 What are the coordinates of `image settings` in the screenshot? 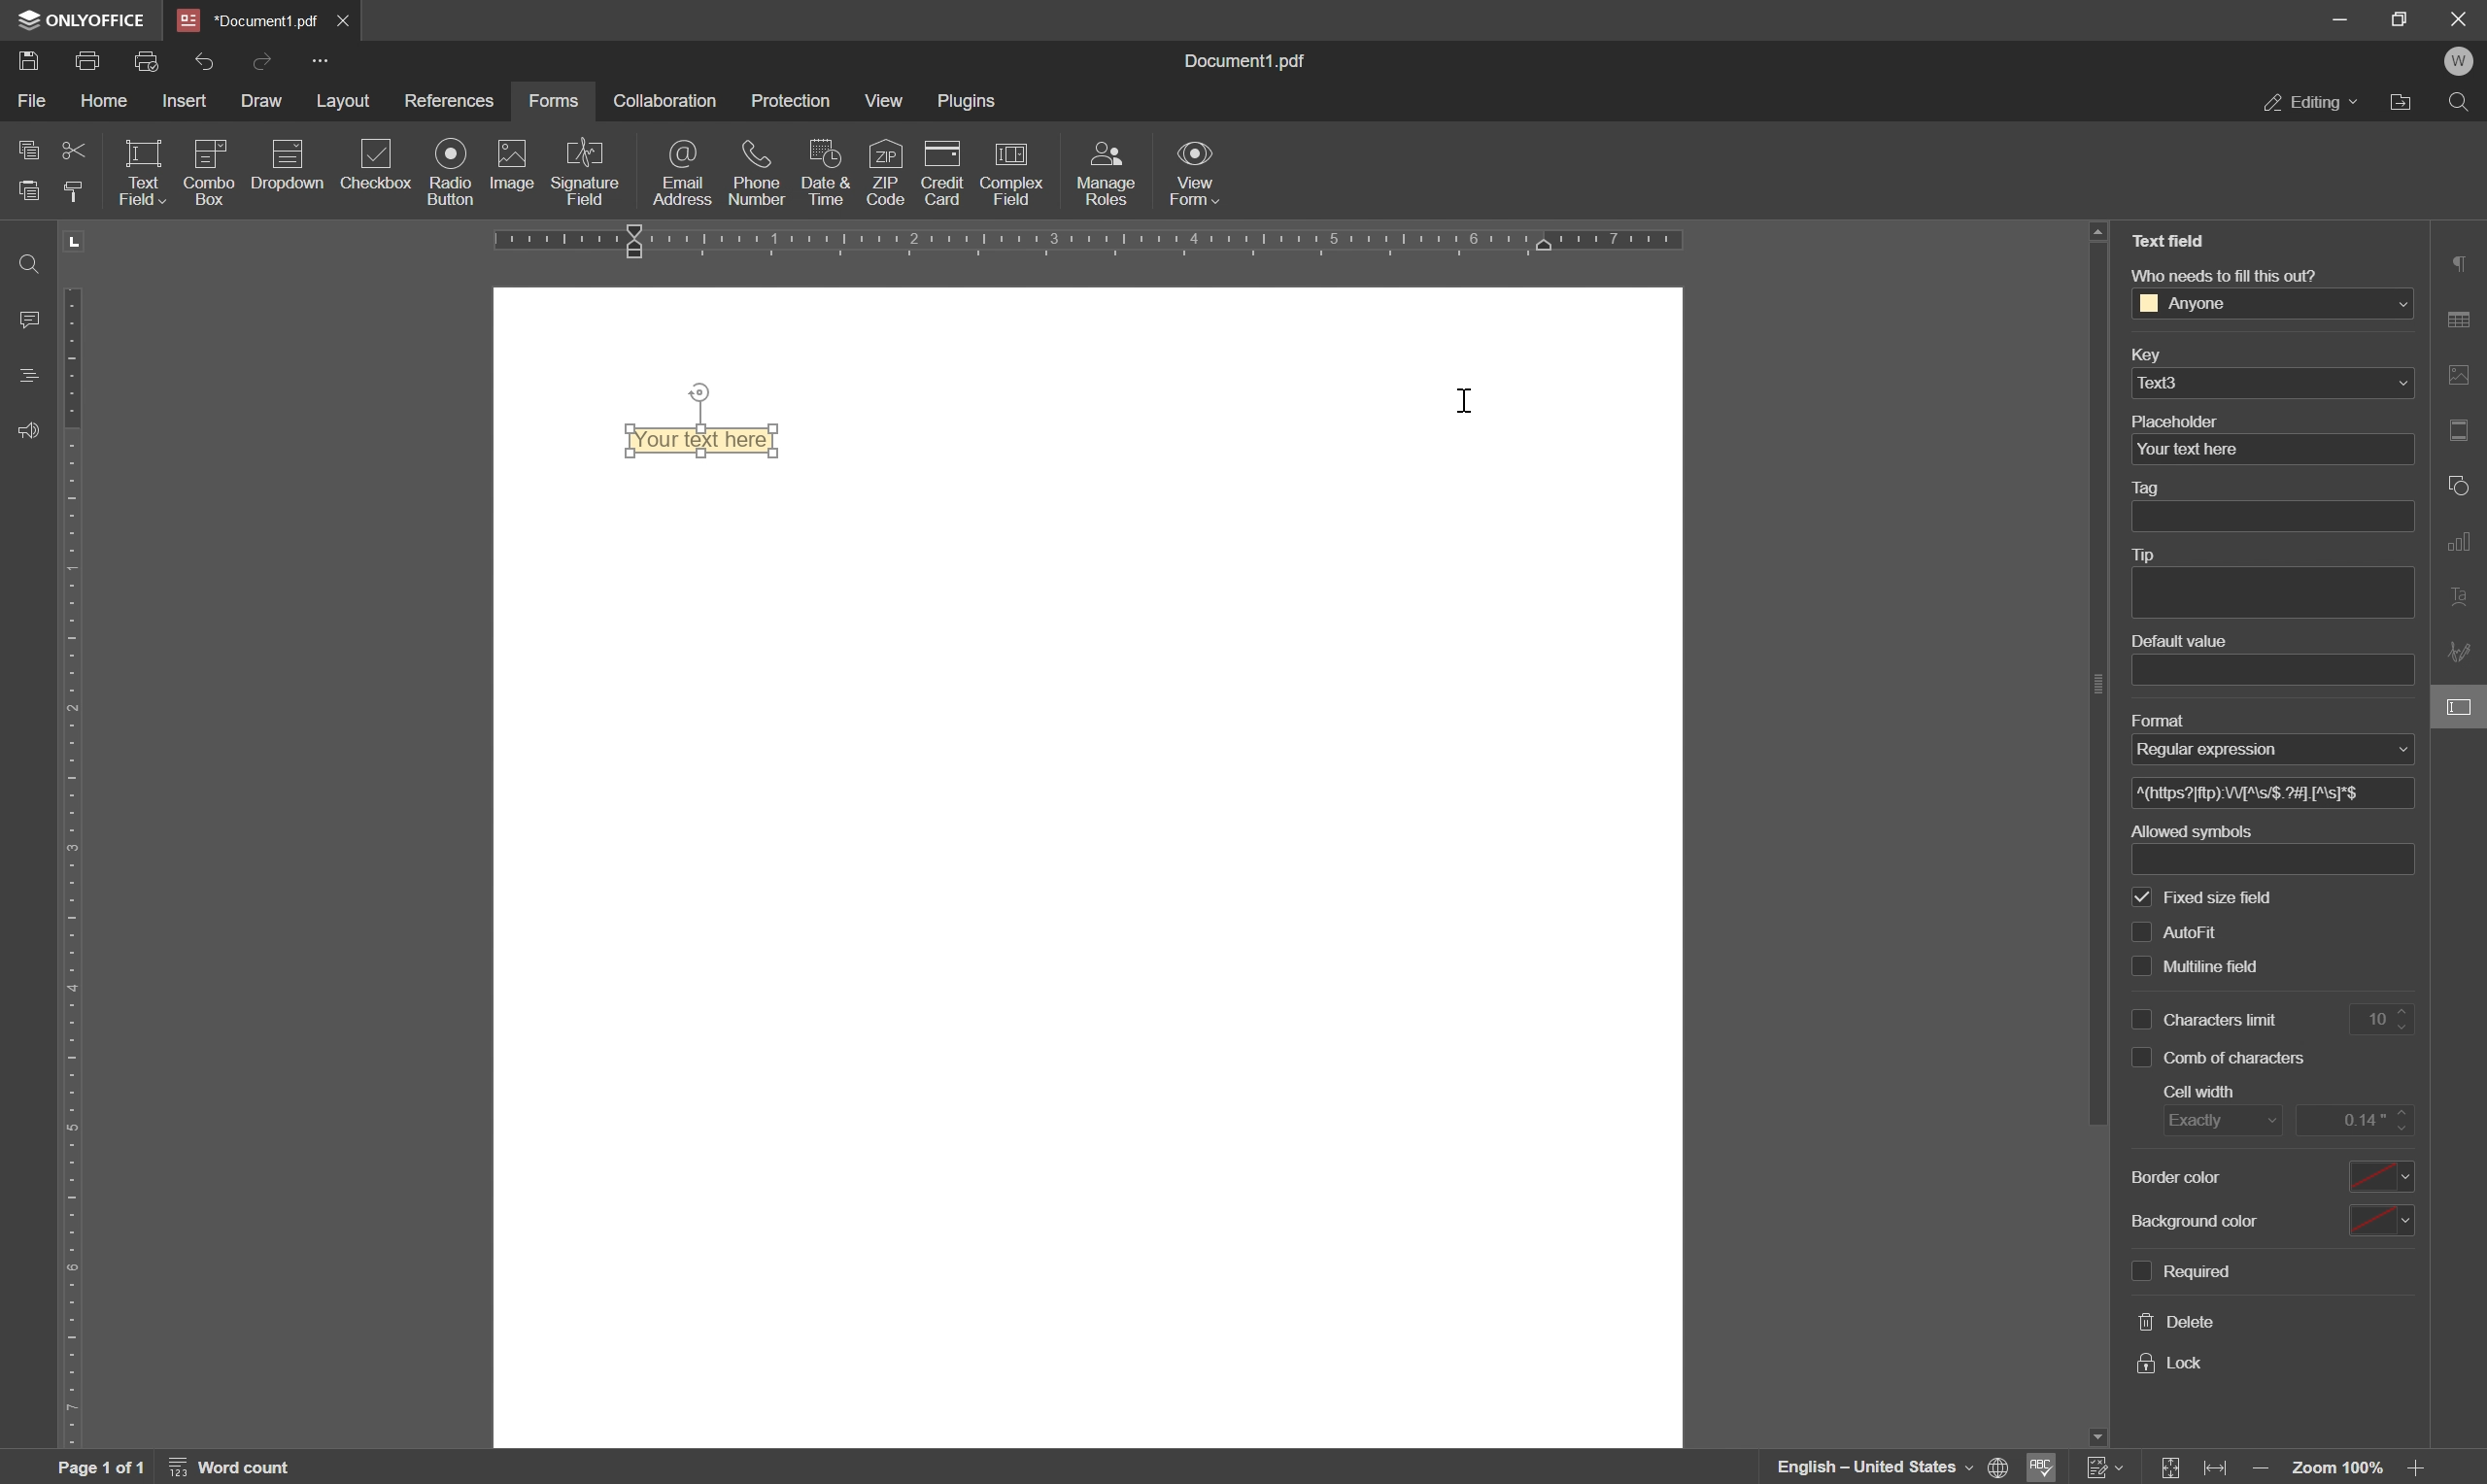 It's located at (2464, 374).